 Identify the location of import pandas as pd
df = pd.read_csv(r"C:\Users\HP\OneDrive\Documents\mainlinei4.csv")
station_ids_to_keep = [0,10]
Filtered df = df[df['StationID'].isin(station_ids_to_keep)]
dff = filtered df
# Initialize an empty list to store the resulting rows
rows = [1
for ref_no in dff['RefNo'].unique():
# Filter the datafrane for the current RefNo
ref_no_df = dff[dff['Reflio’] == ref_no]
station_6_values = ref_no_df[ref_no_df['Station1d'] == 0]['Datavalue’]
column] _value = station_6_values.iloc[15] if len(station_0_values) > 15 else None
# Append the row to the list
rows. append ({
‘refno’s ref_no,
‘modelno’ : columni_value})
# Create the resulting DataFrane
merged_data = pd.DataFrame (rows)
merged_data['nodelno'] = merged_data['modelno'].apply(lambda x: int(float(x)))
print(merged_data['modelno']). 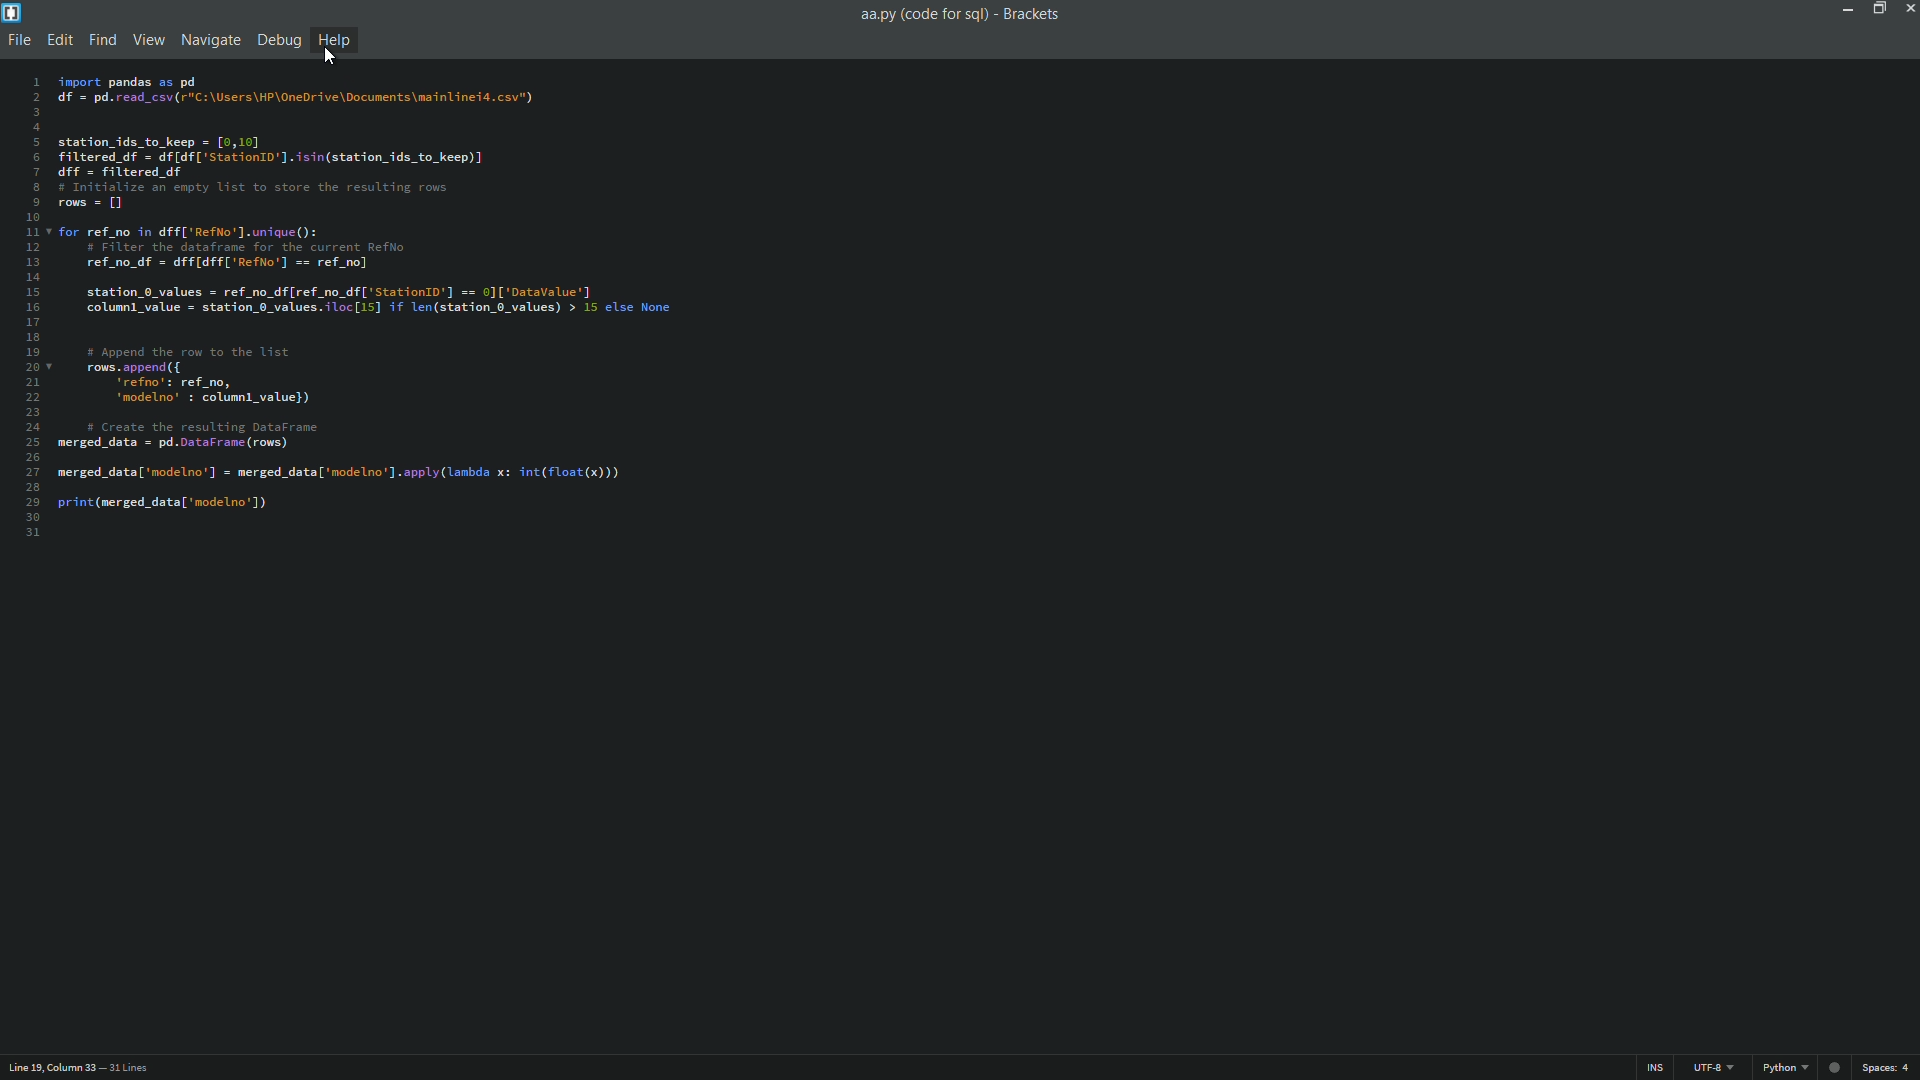
(382, 300).